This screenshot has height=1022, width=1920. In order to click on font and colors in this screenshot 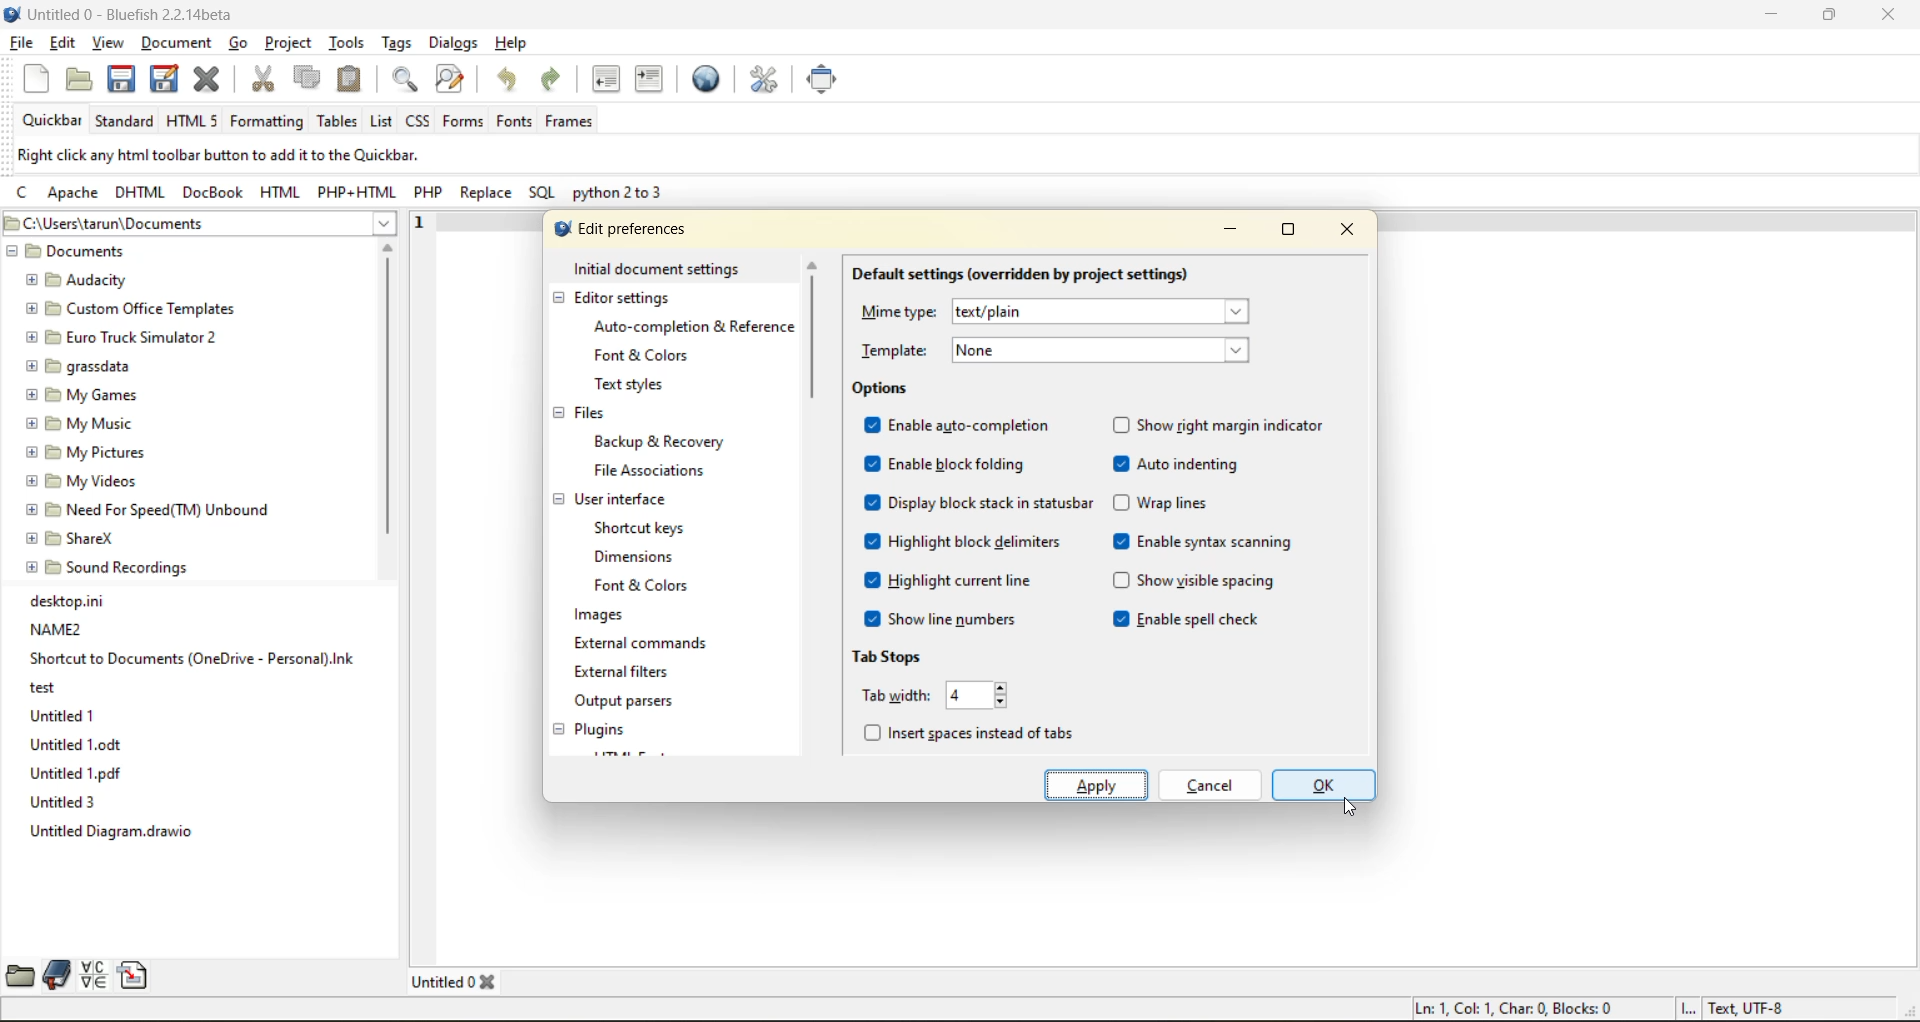, I will do `click(647, 586)`.